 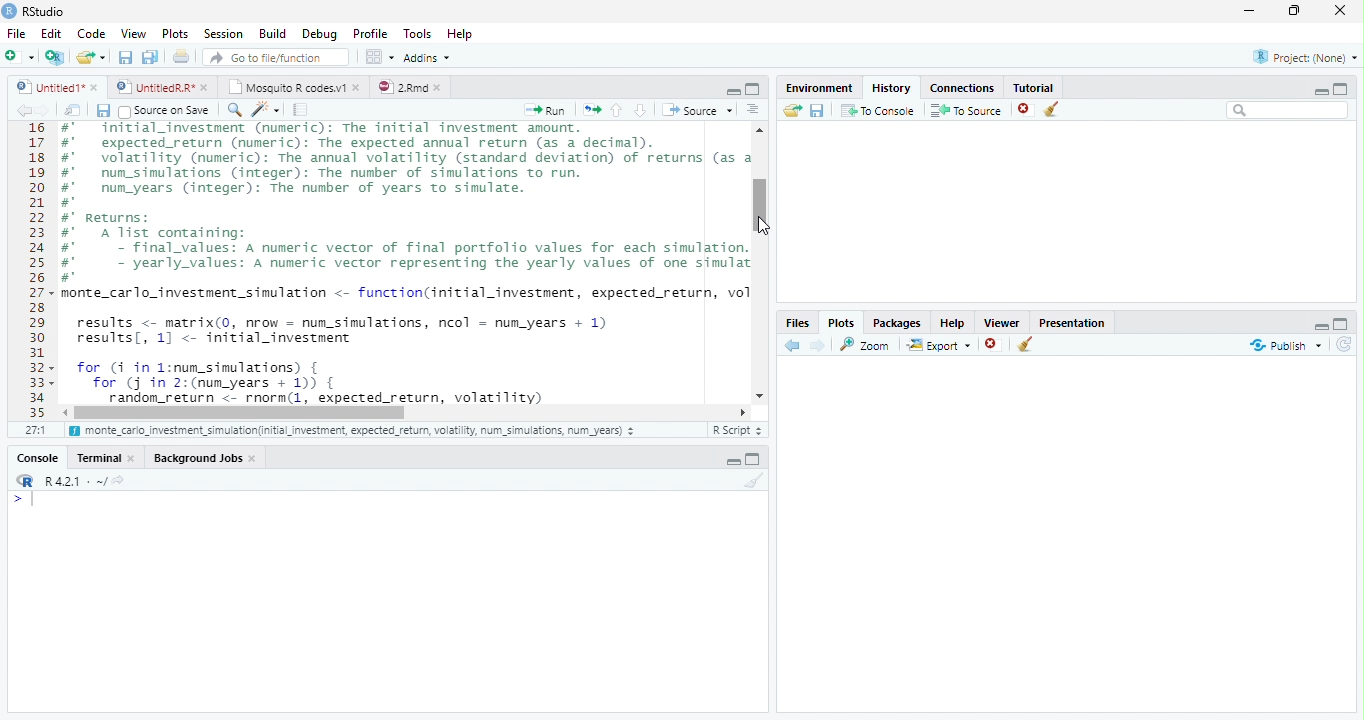 I want to click on Code, so click(x=402, y=264).